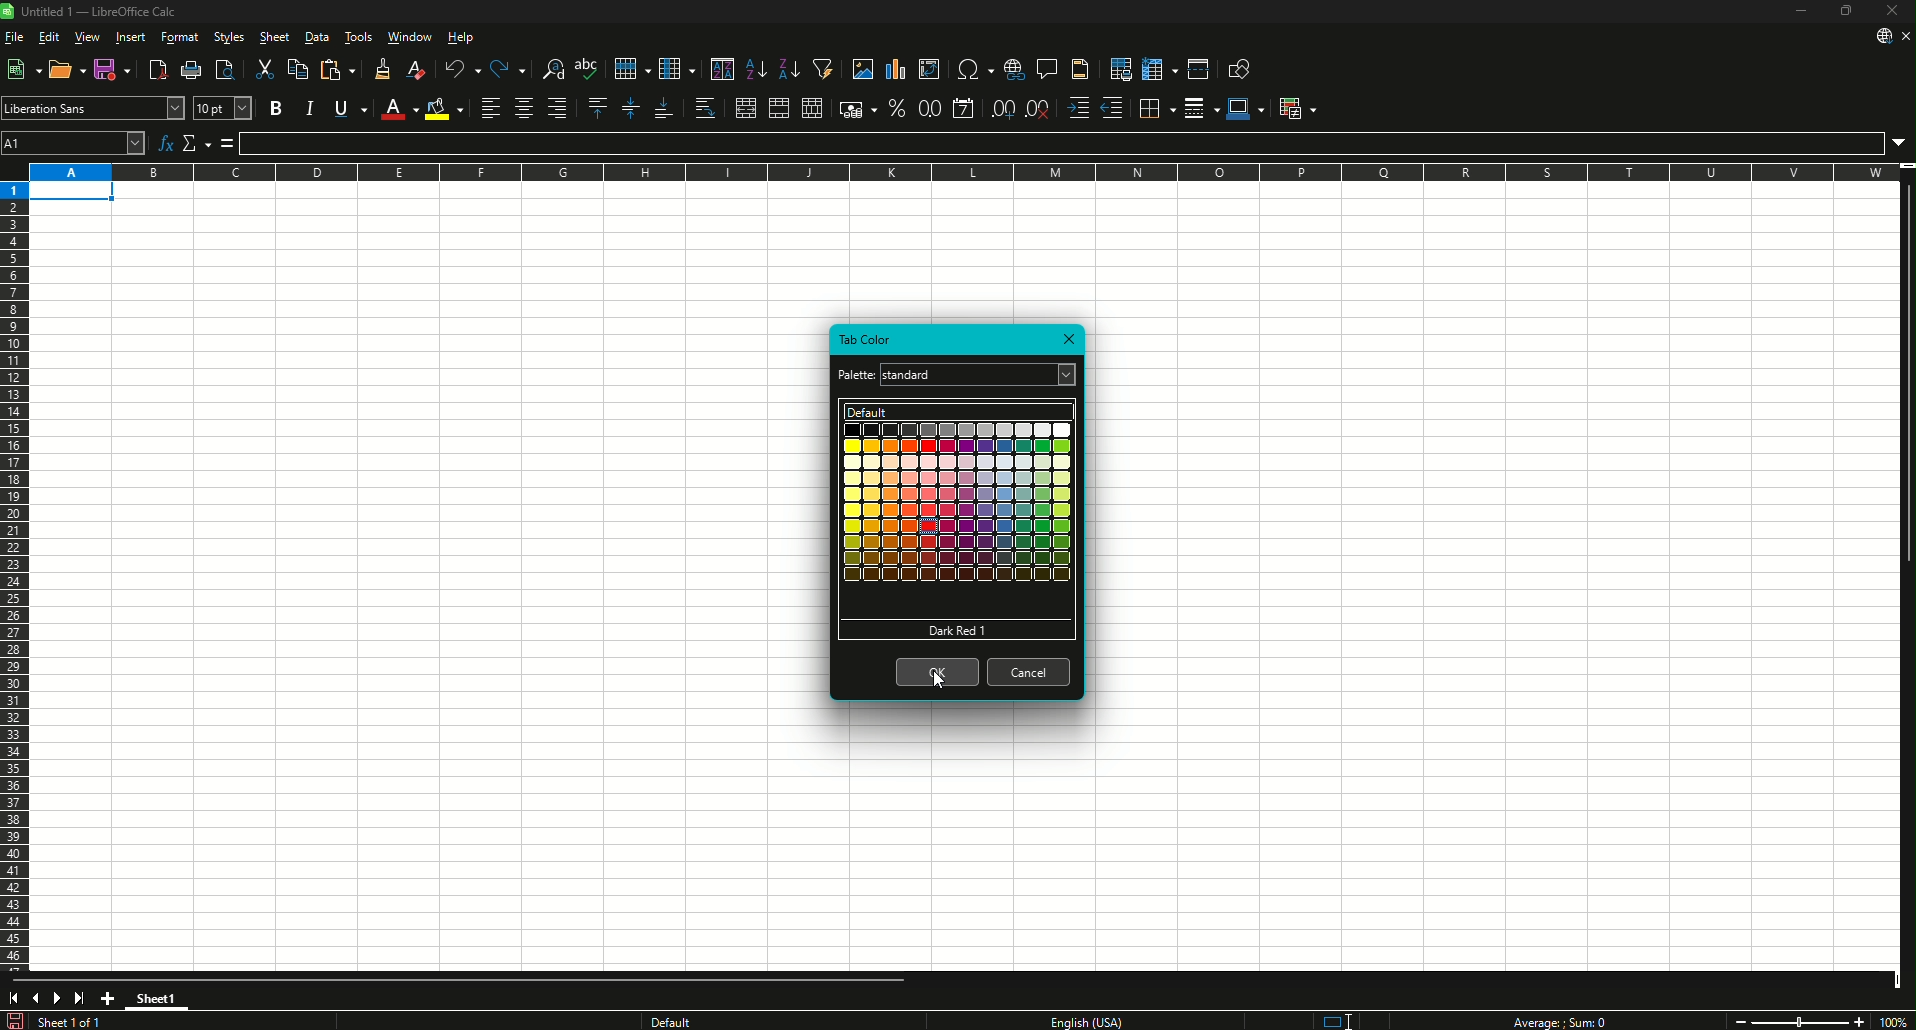 The image size is (1916, 1030). What do you see at coordinates (1893, 1022) in the screenshot?
I see `Zoom Factor` at bounding box center [1893, 1022].